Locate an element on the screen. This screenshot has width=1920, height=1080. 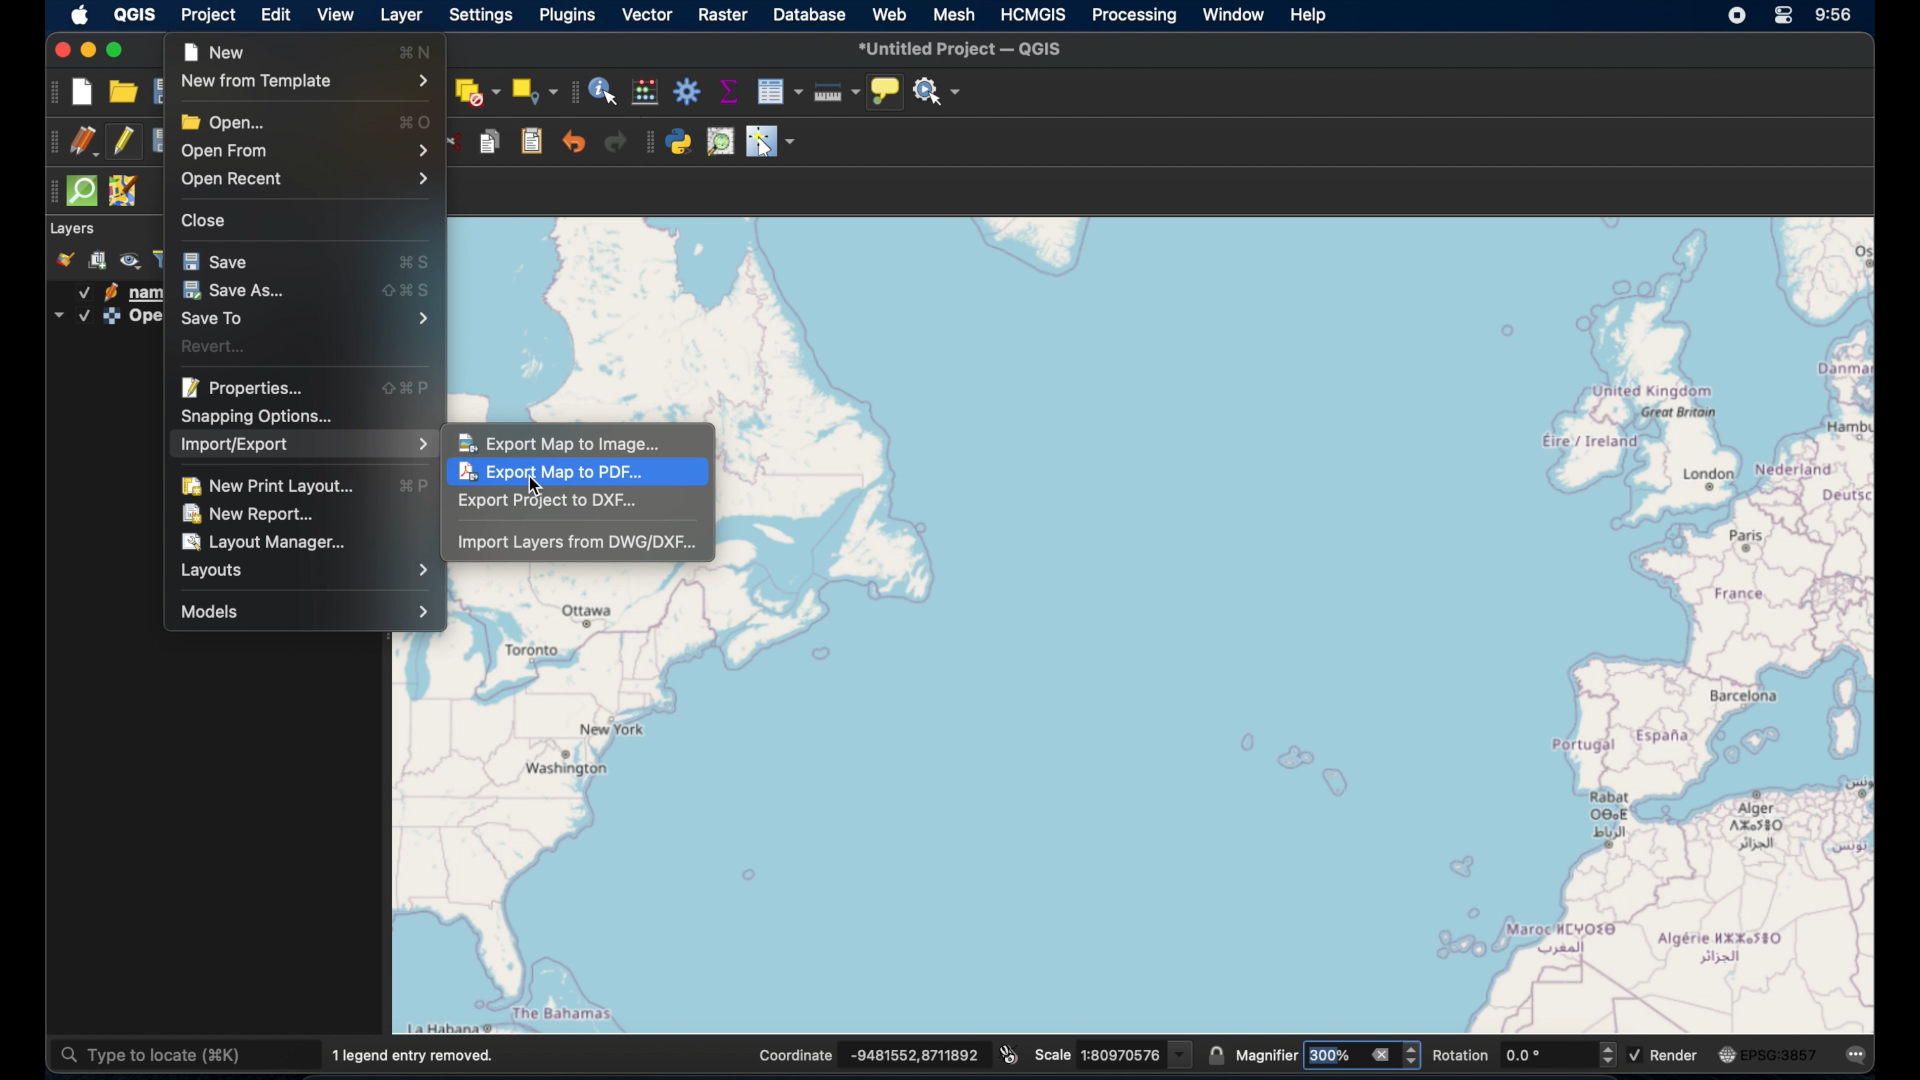
copy features is located at coordinates (491, 141).